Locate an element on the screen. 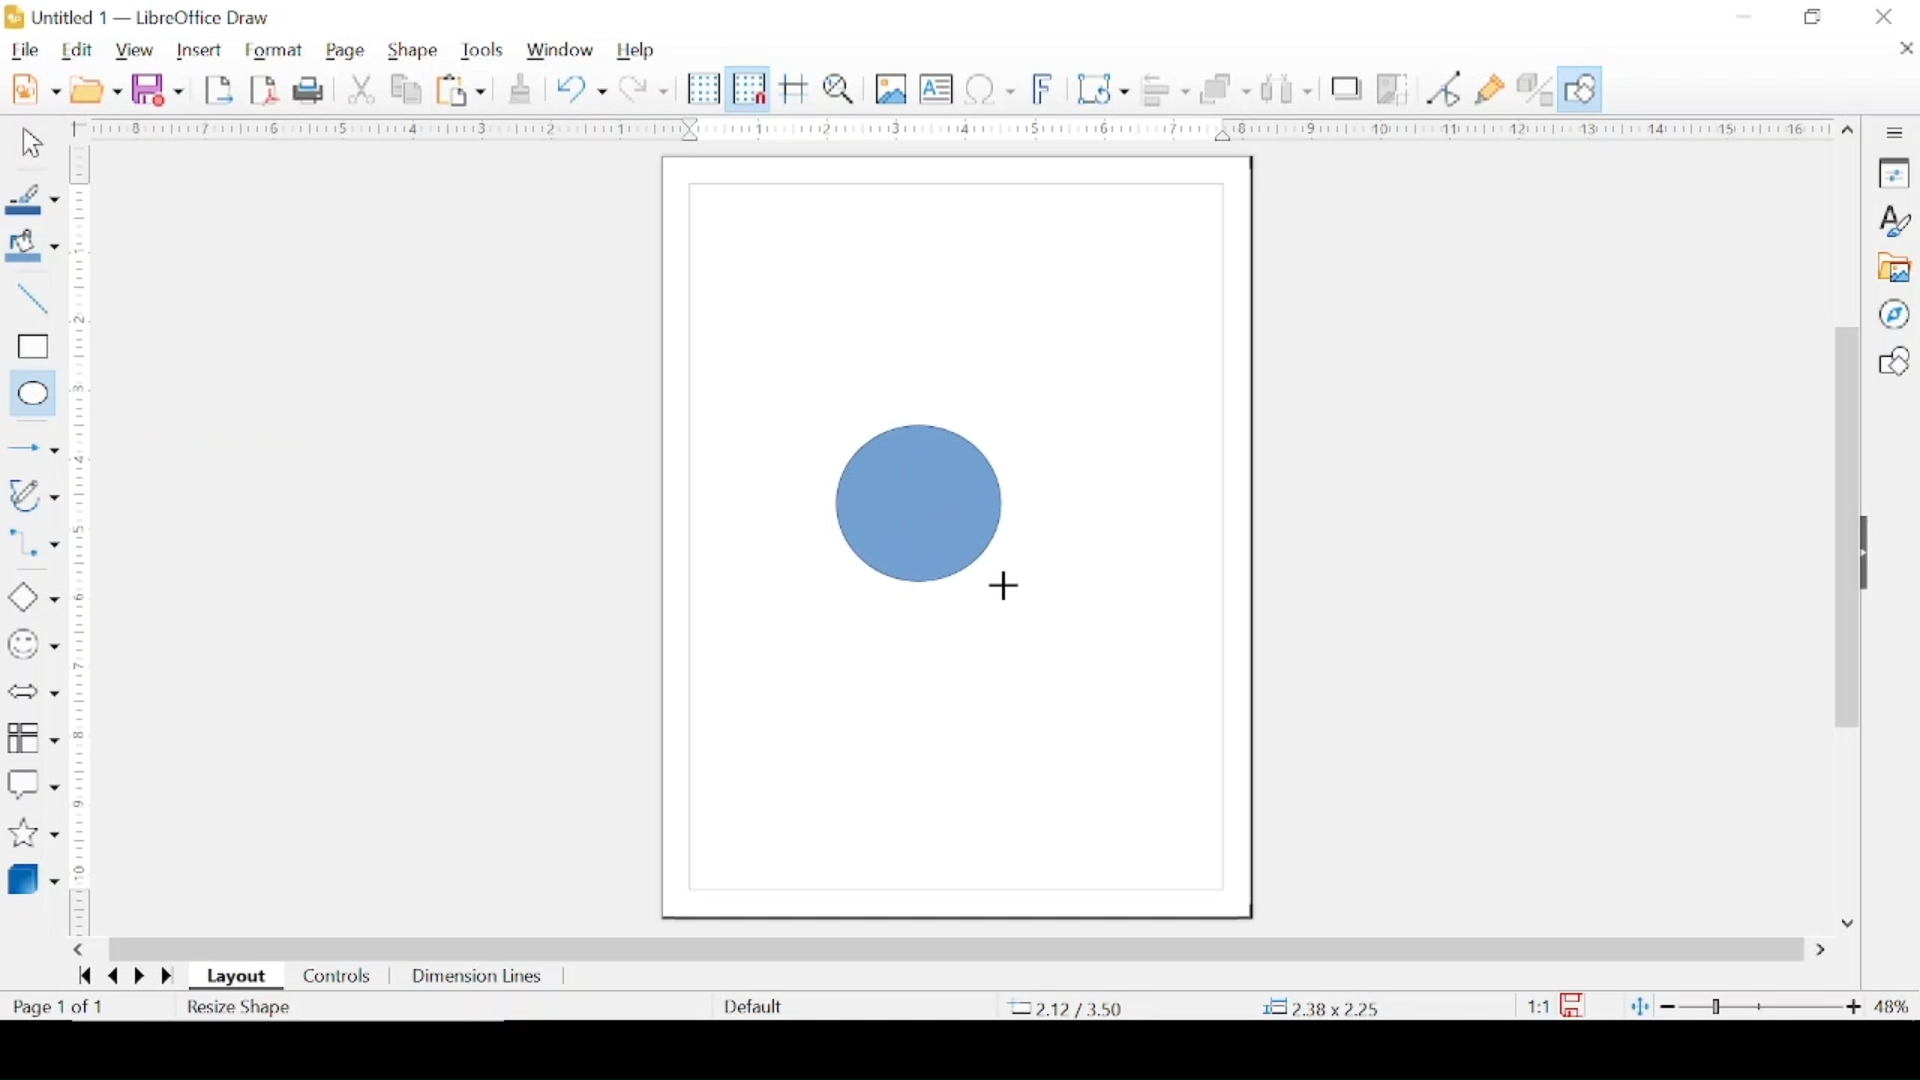 This screenshot has width=1920, height=1080. coordinates is located at coordinates (1316, 1006).